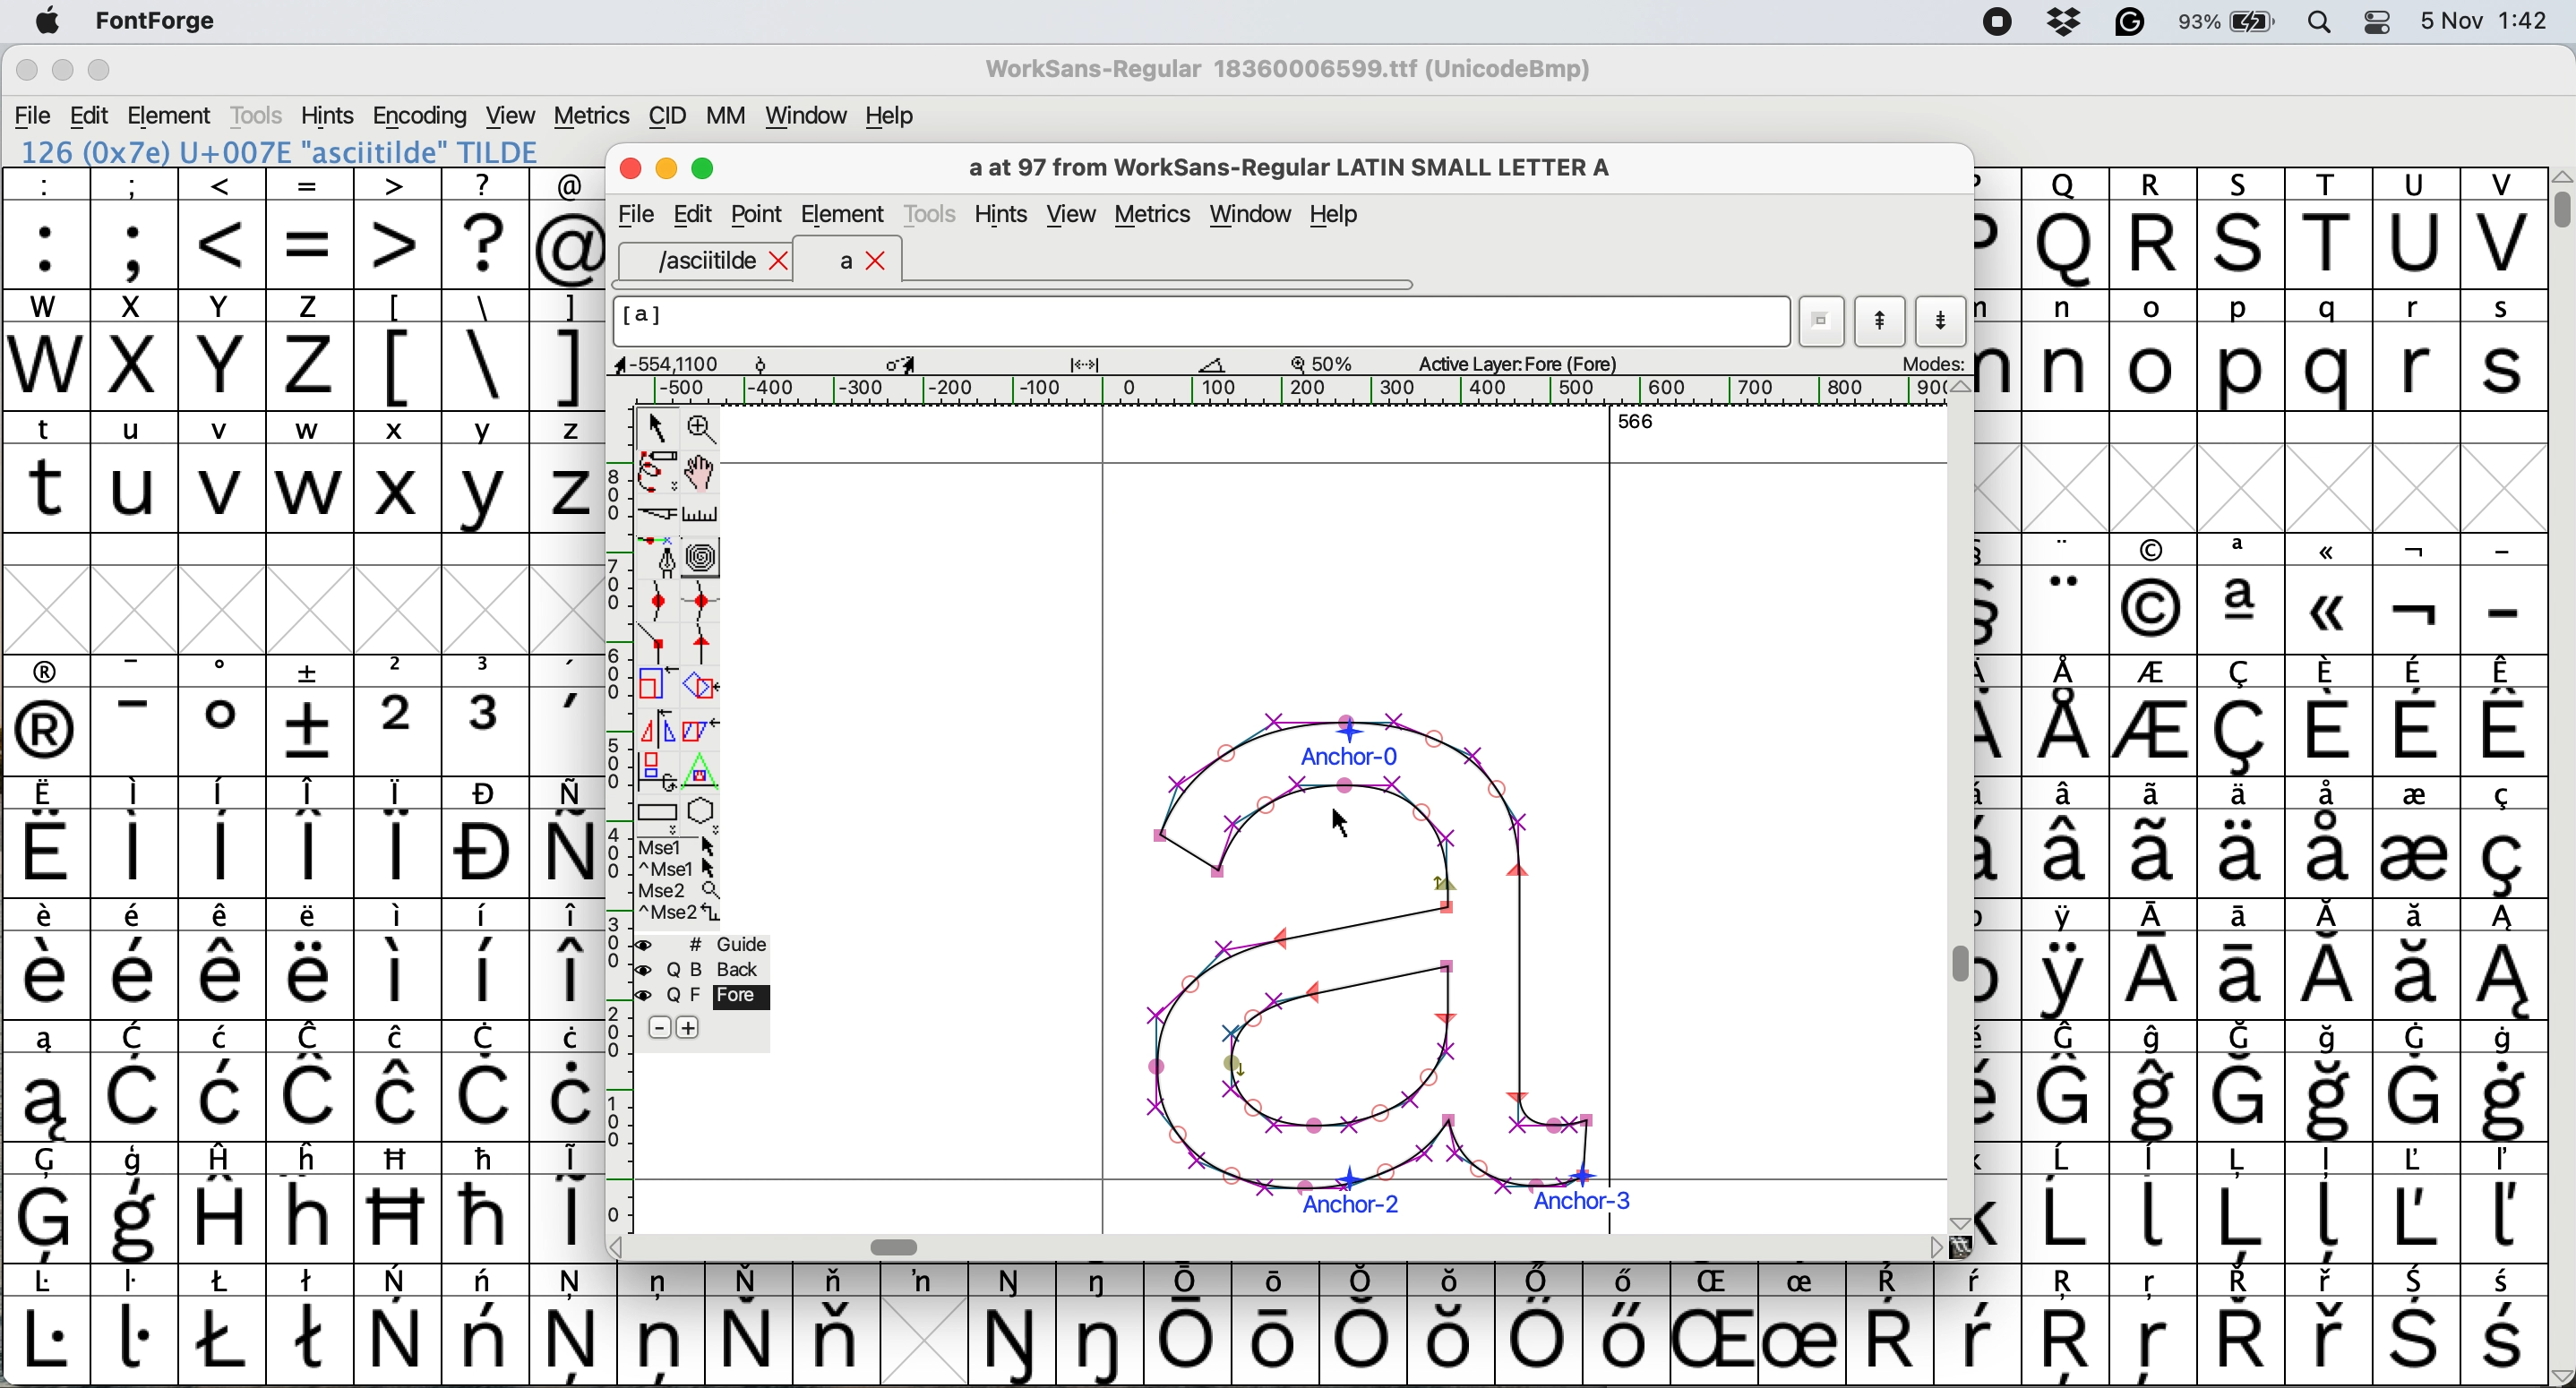 The width and height of the screenshot is (2576, 1388). What do you see at coordinates (136, 960) in the screenshot?
I see `symbol` at bounding box center [136, 960].